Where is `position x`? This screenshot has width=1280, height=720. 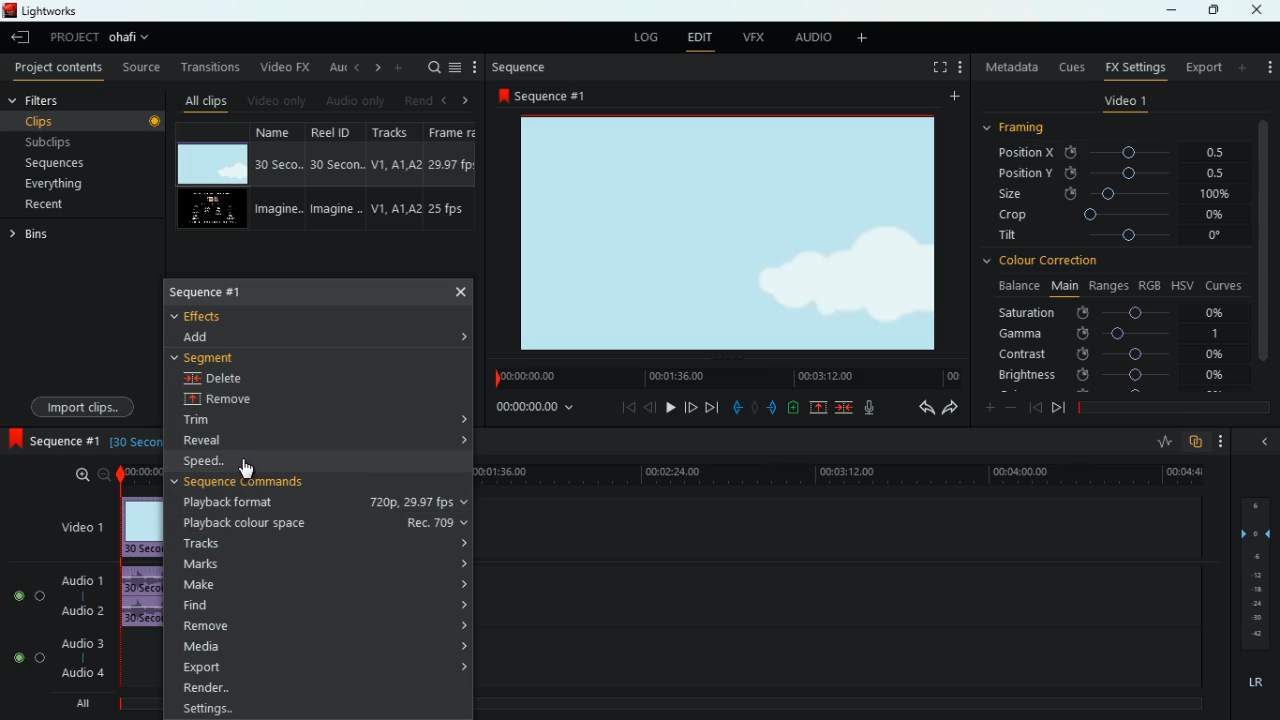
position x is located at coordinates (1116, 152).